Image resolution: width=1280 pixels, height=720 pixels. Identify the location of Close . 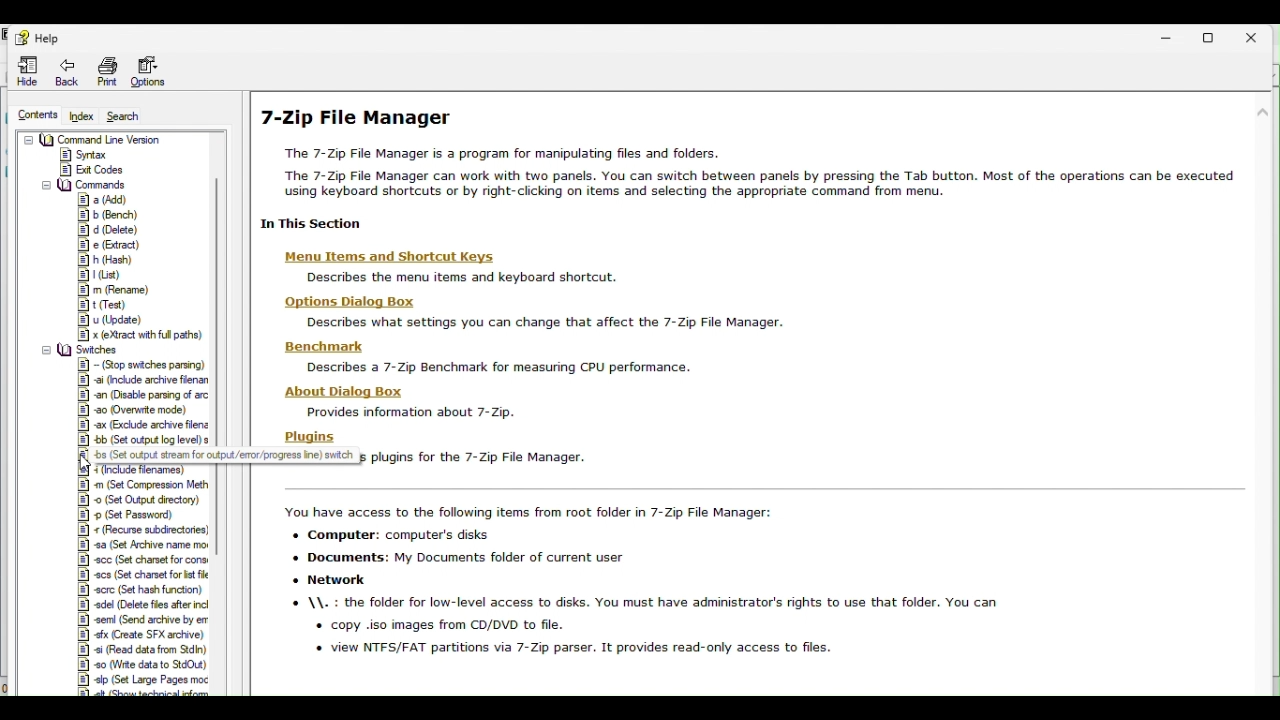
(1262, 34).